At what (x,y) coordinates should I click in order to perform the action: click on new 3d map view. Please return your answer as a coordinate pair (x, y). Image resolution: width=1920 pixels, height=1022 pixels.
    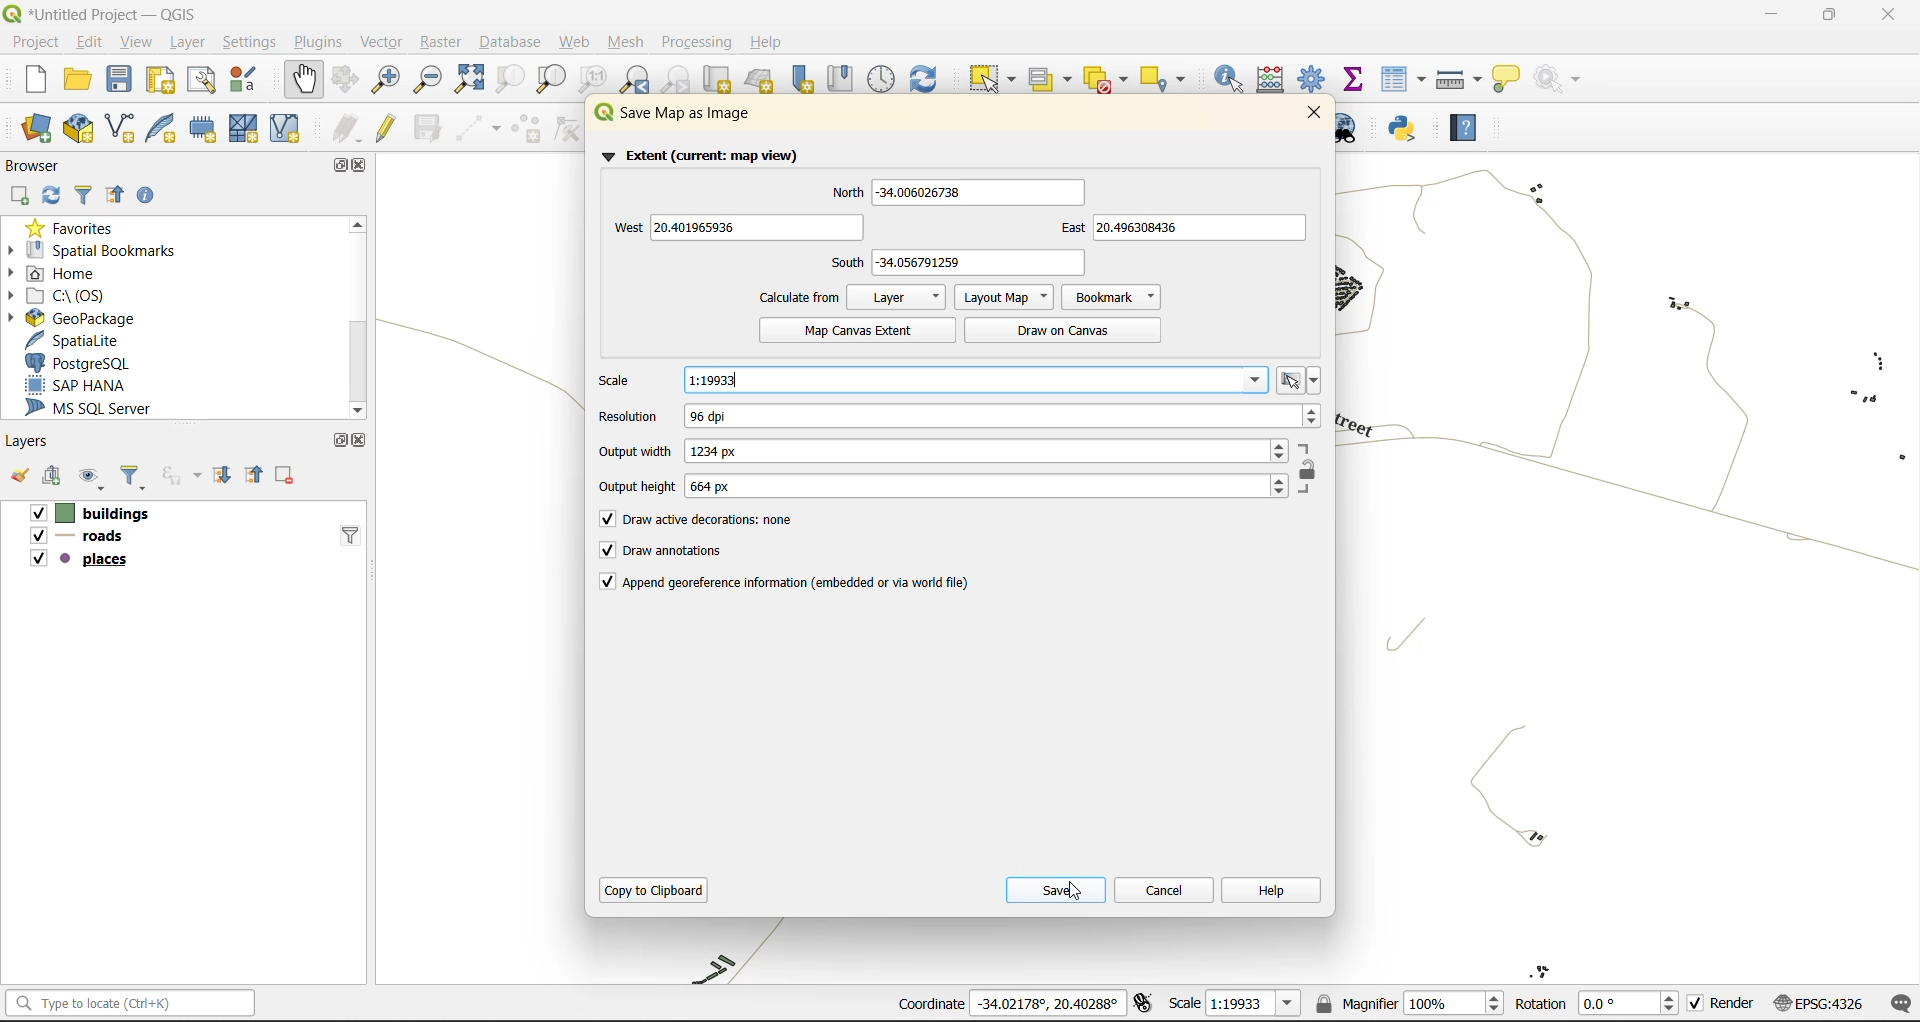
    Looking at the image, I should click on (760, 78).